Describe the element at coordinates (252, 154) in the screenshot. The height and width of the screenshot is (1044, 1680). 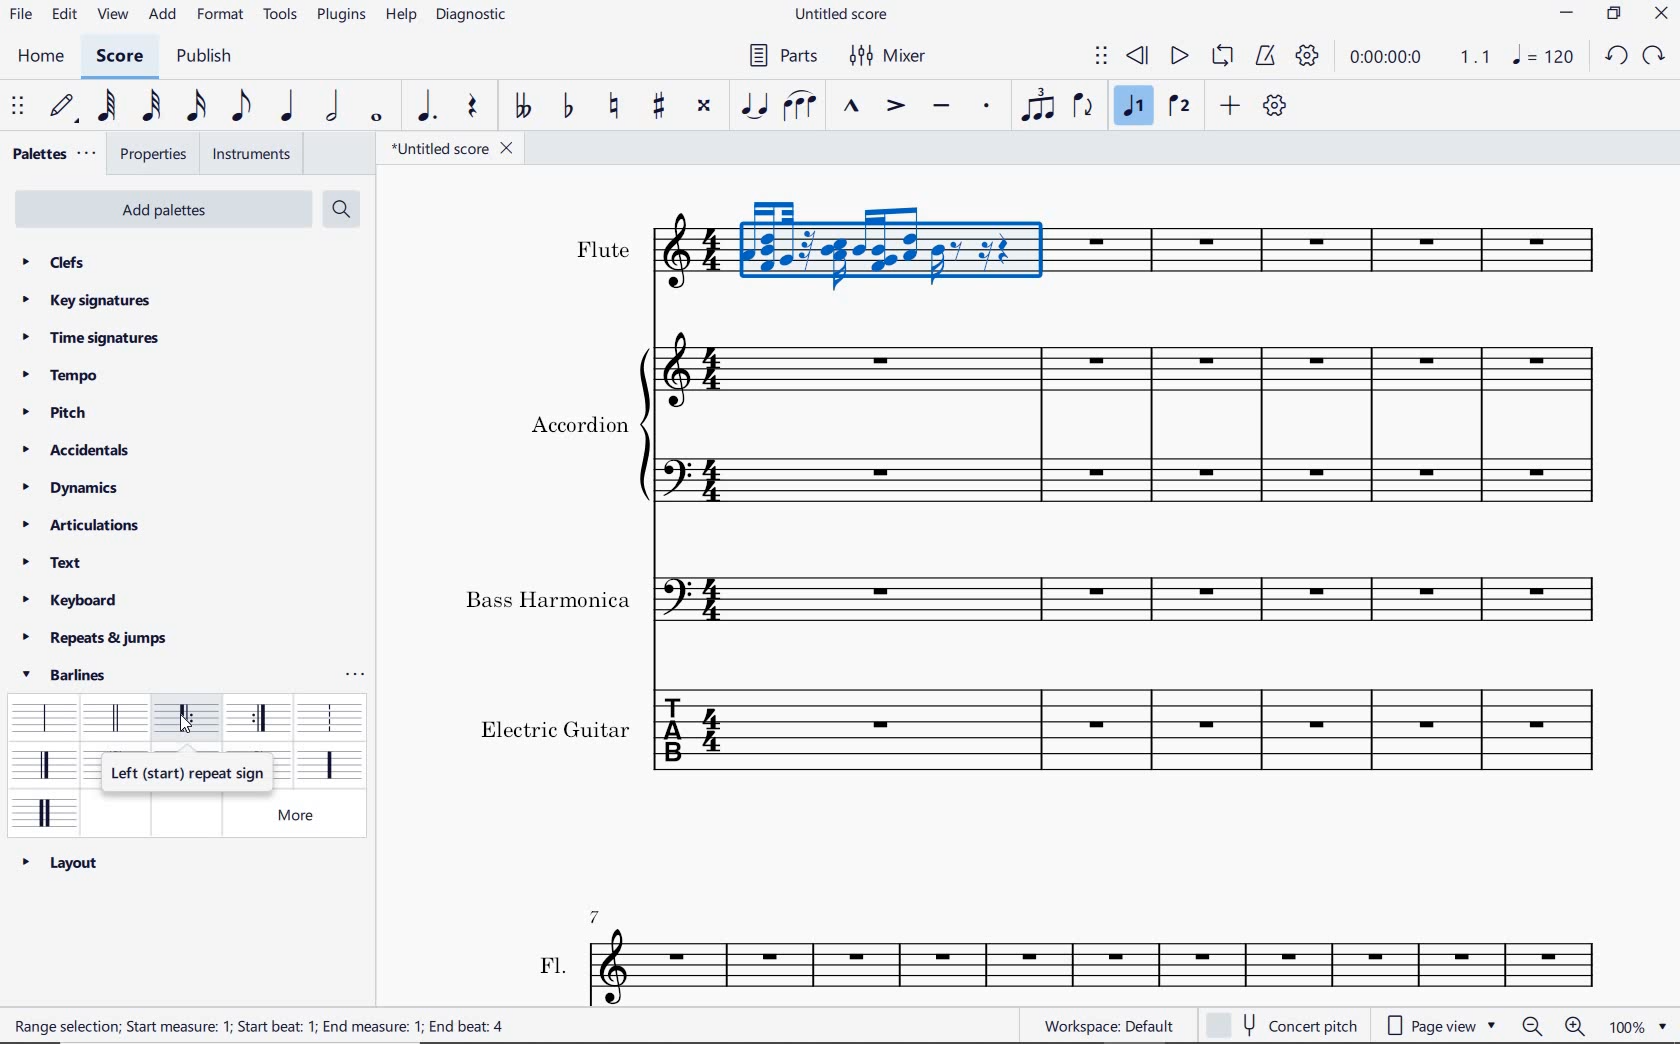
I see `instruments` at that location.